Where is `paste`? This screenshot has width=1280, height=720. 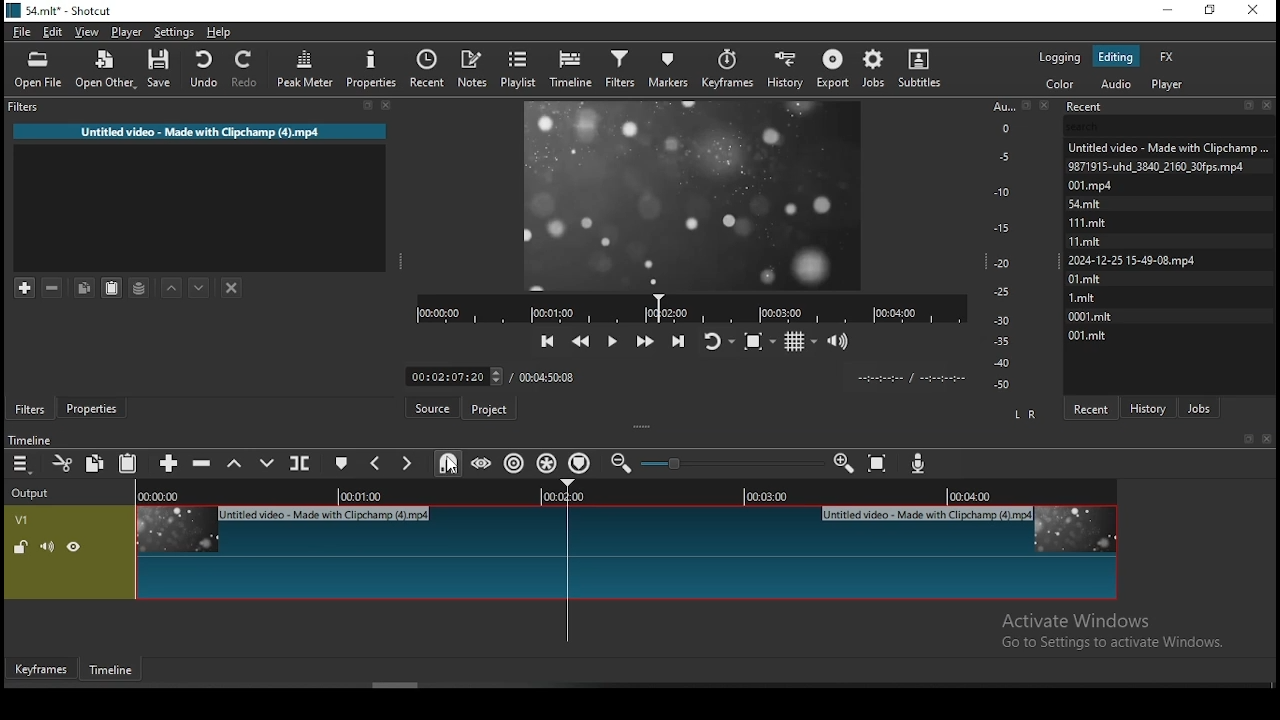 paste is located at coordinates (112, 288).